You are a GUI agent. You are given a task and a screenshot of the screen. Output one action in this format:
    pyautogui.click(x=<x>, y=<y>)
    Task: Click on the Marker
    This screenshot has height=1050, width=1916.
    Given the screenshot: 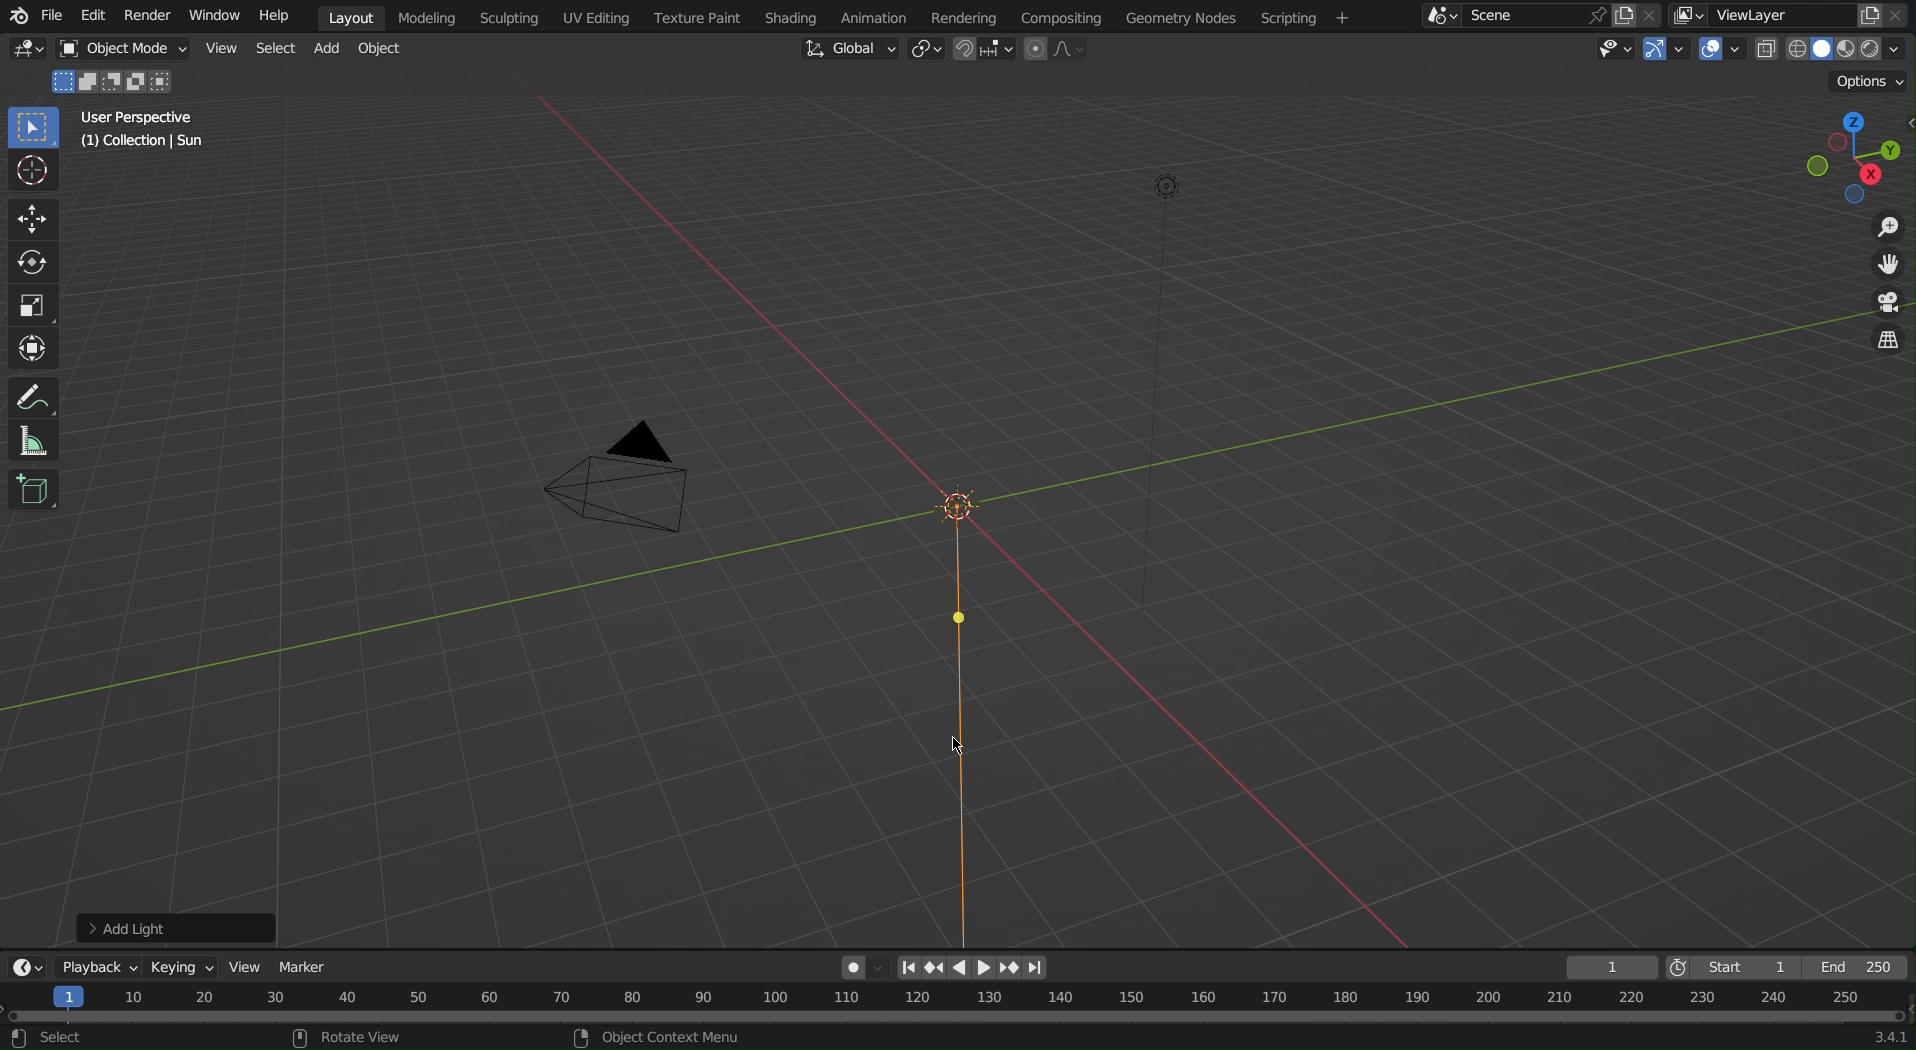 What is the action you would take?
    pyautogui.click(x=306, y=966)
    